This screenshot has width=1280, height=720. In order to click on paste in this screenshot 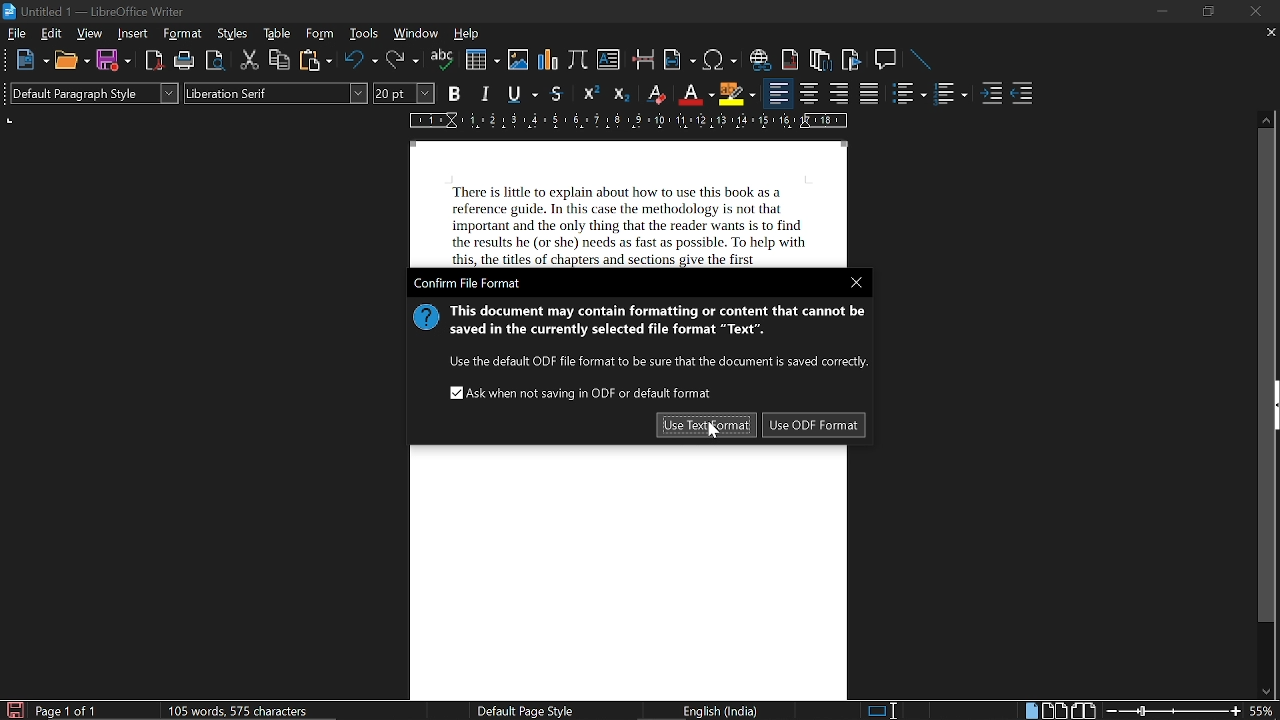, I will do `click(314, 60)`.